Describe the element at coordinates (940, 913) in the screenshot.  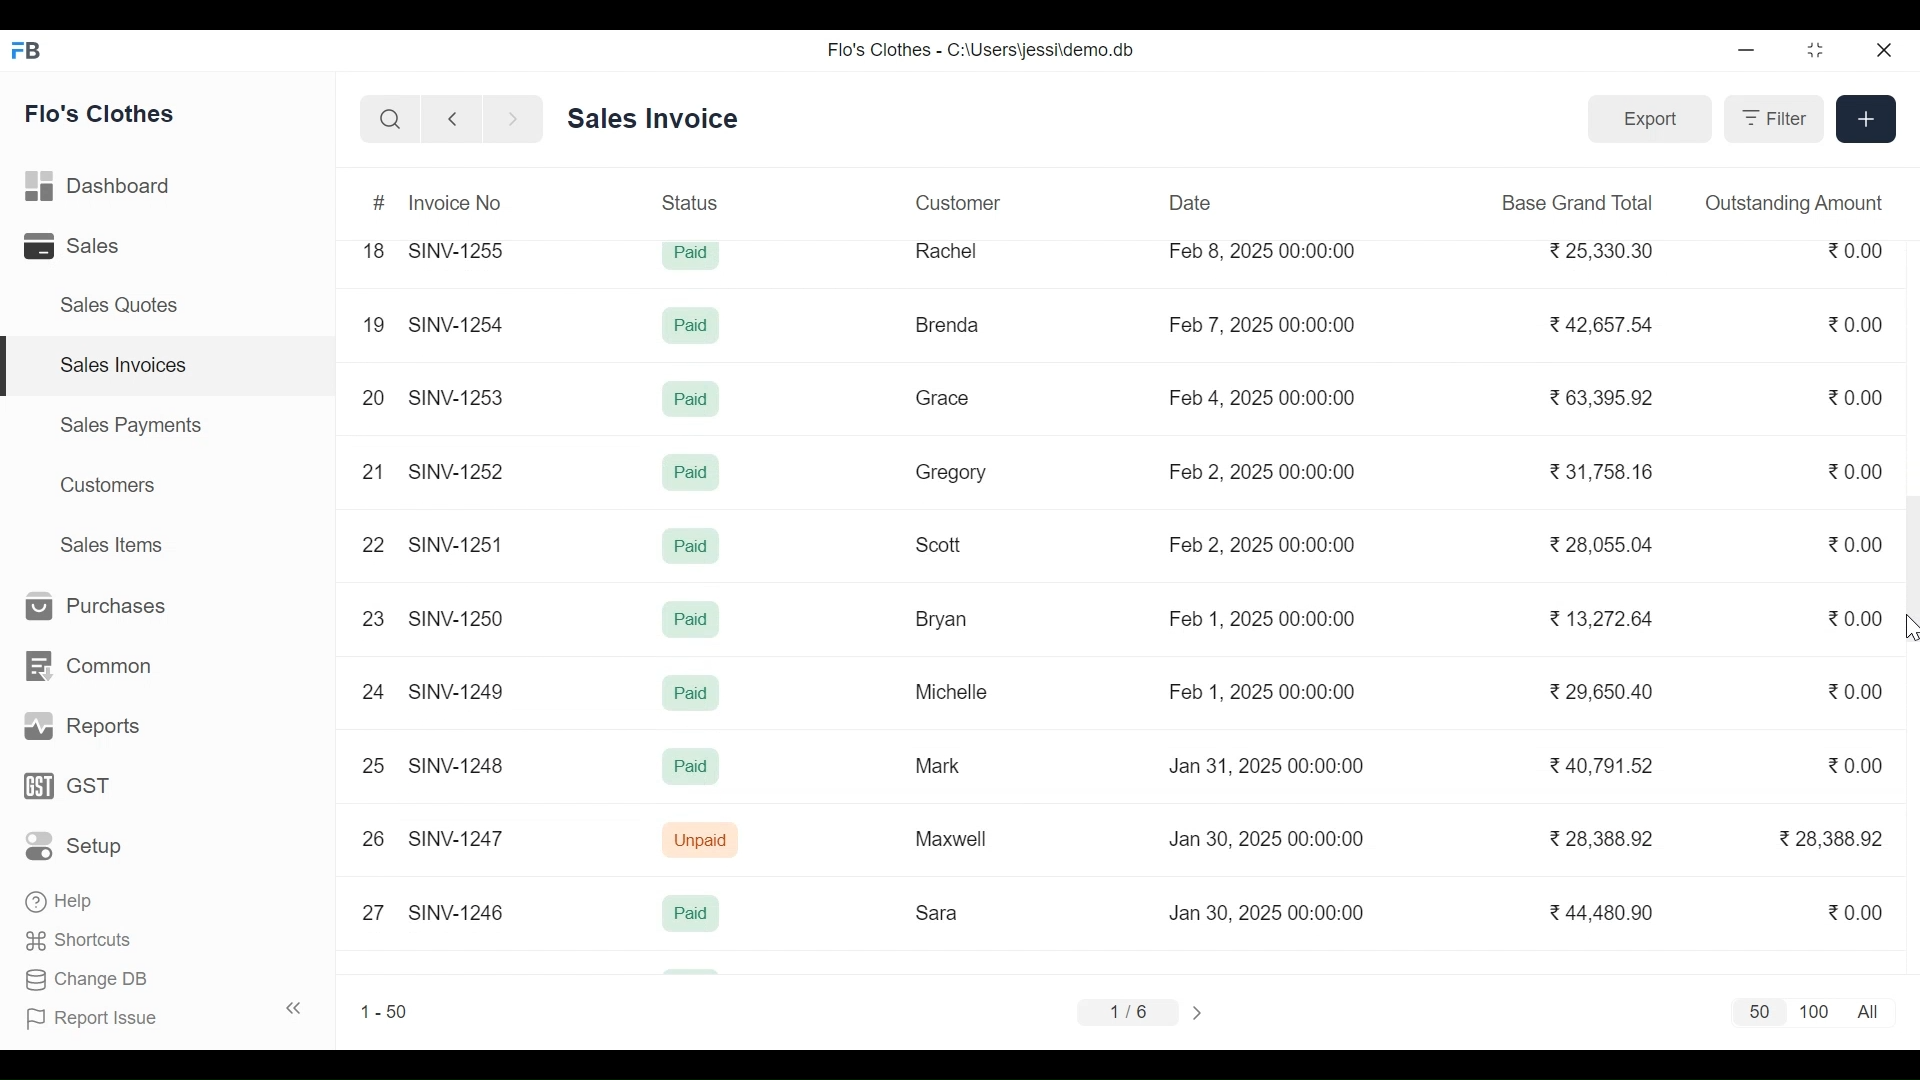
I see `Sara` at that location.